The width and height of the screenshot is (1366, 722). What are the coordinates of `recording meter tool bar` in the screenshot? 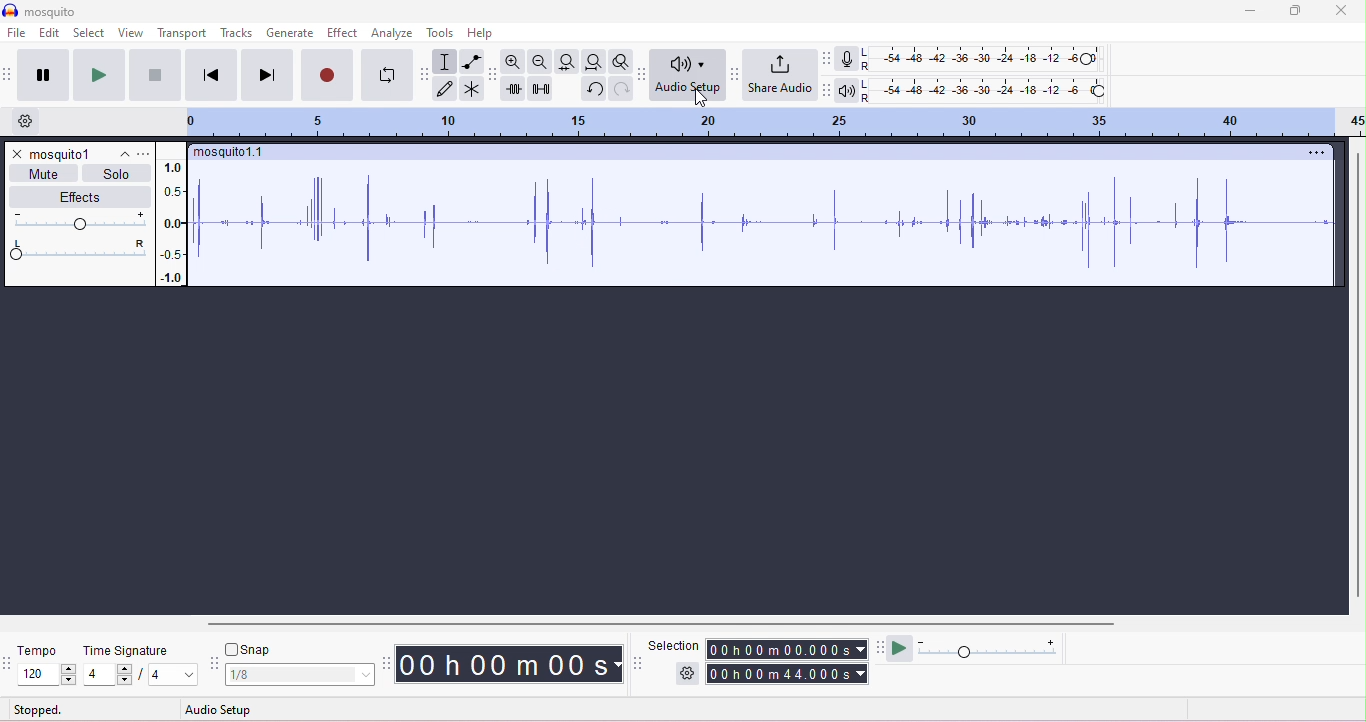 It's located at (825, 58).